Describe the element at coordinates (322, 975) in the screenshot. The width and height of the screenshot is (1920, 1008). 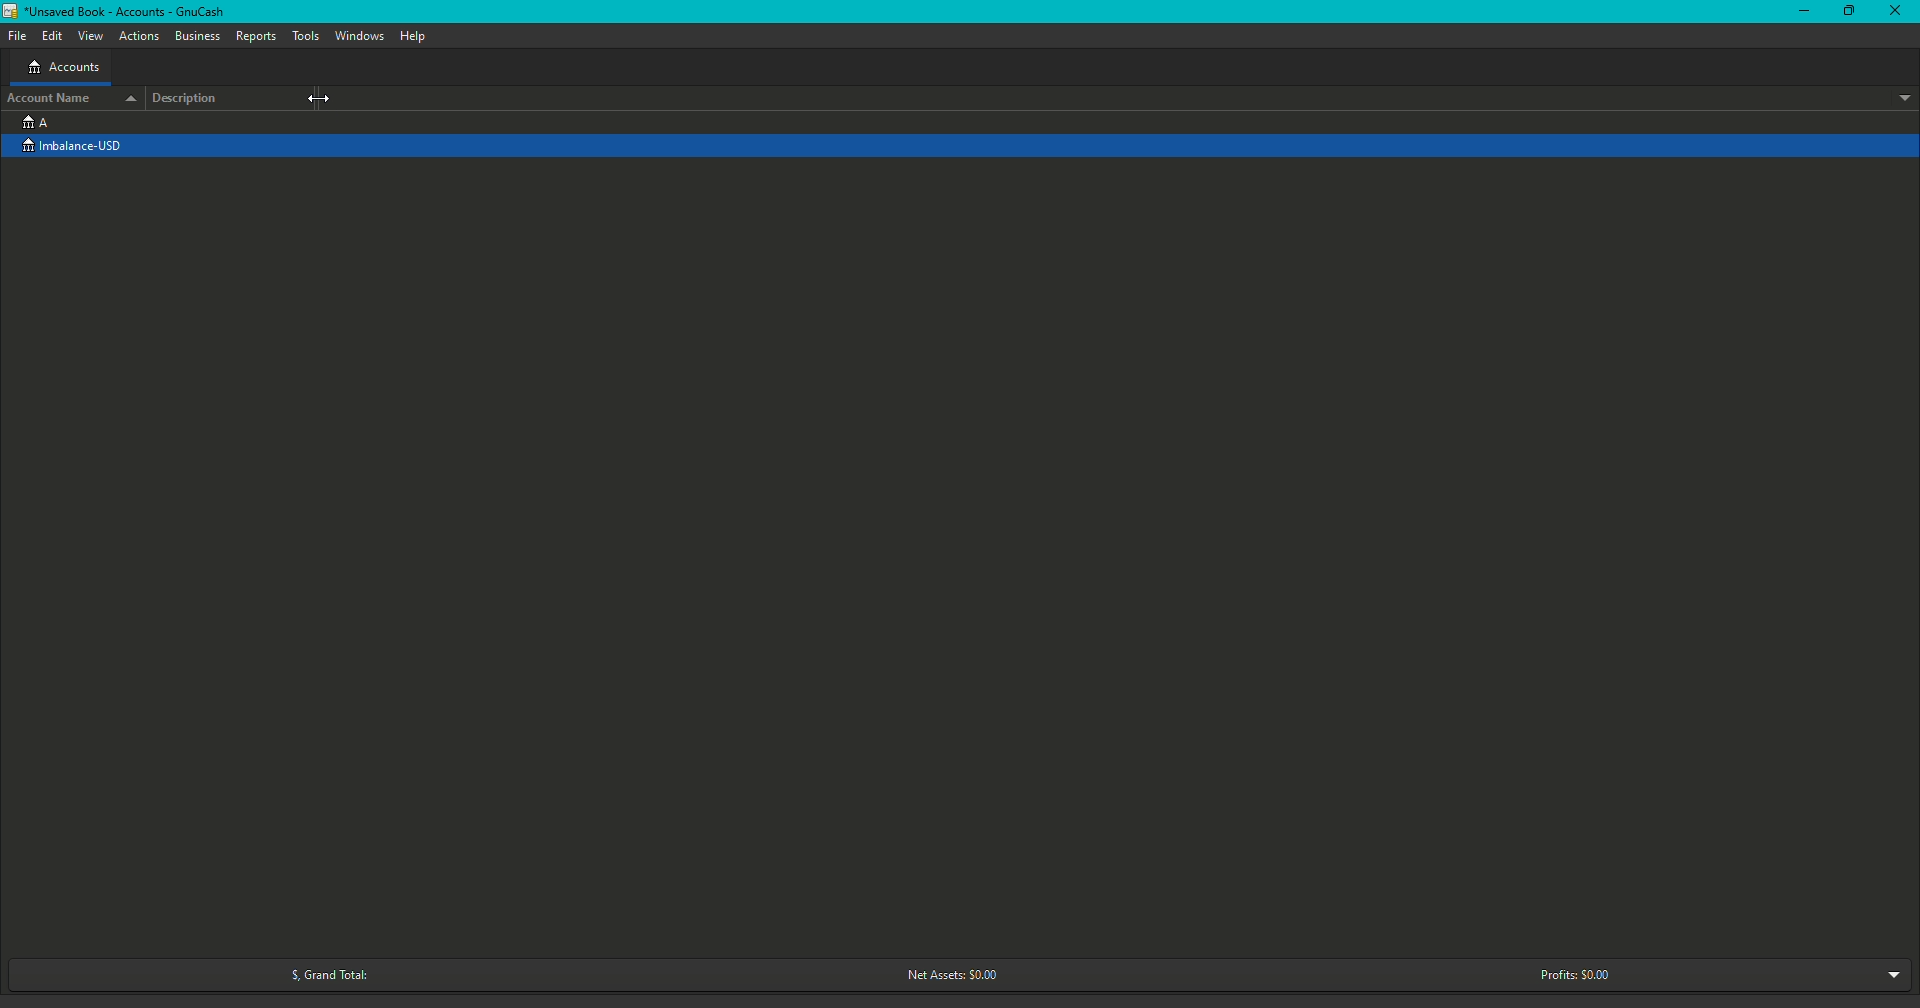
I see `Grand Total` at that location.